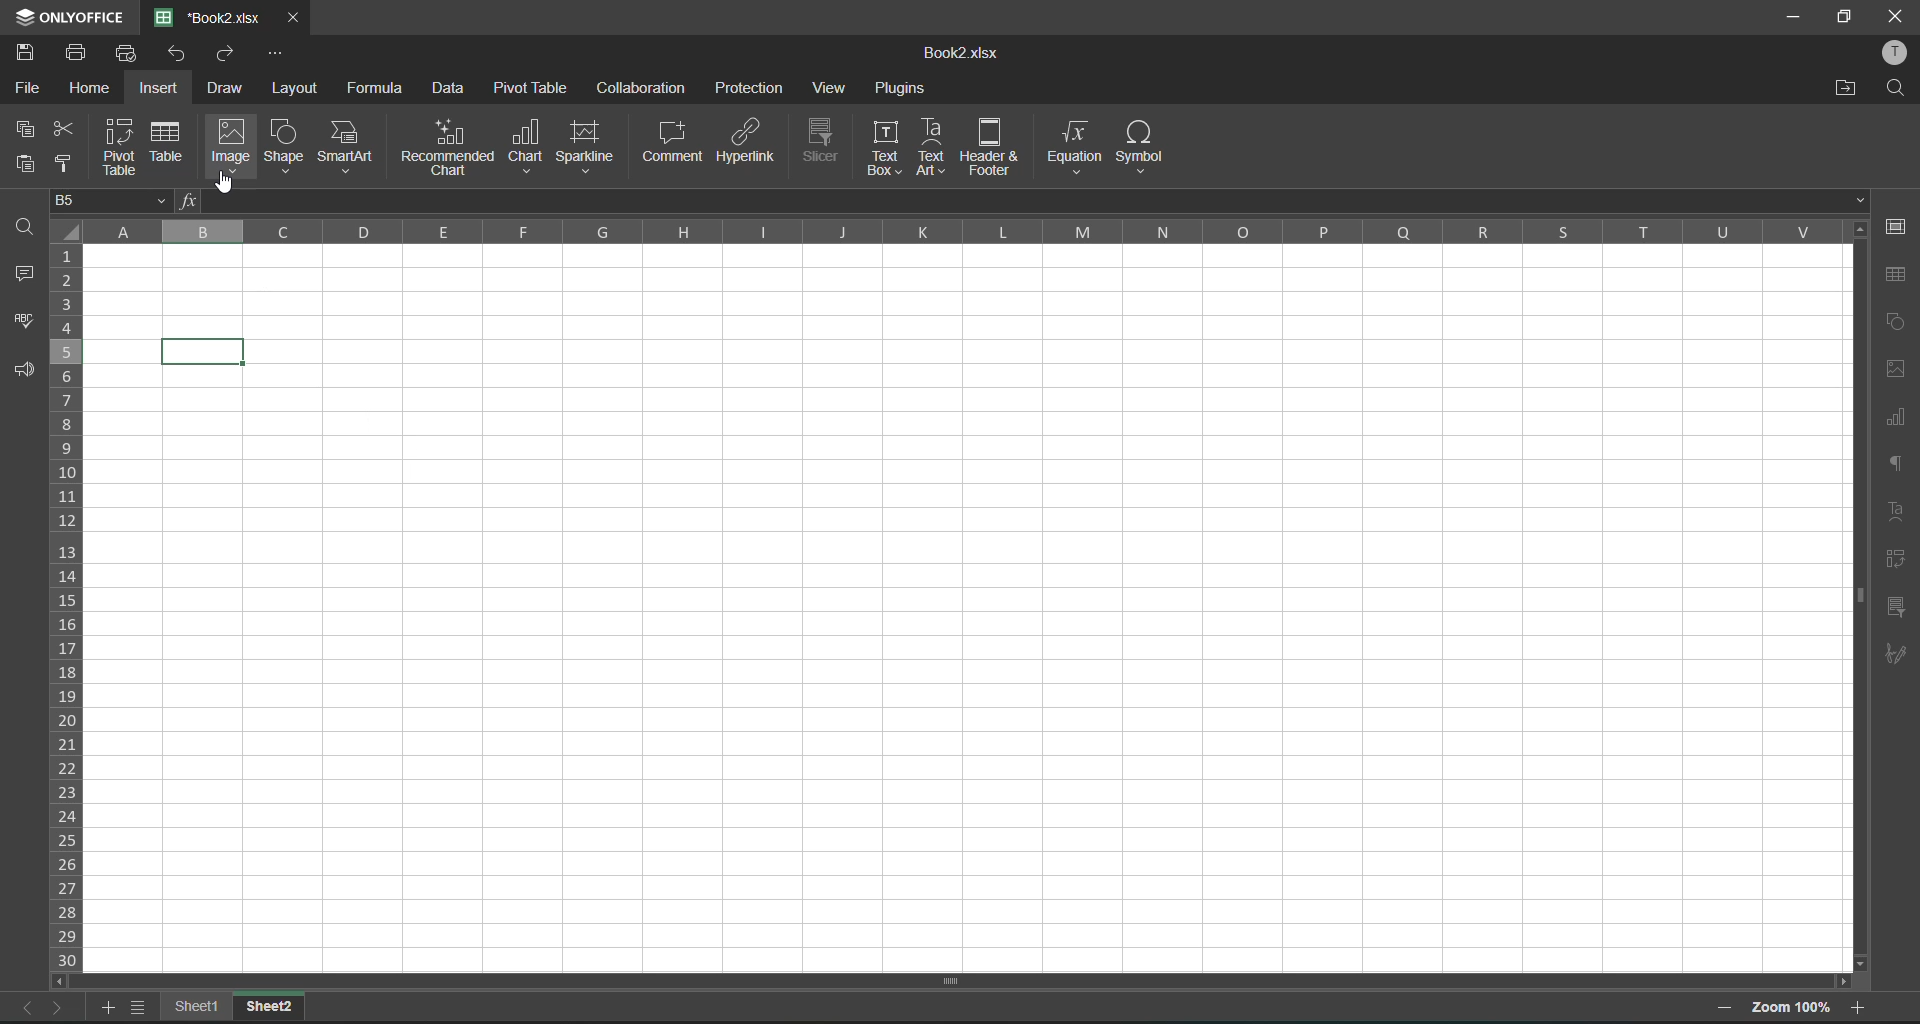  Describe the element at coordinates (448, 146) in the screenshot. I see `recommended chart` at that location.